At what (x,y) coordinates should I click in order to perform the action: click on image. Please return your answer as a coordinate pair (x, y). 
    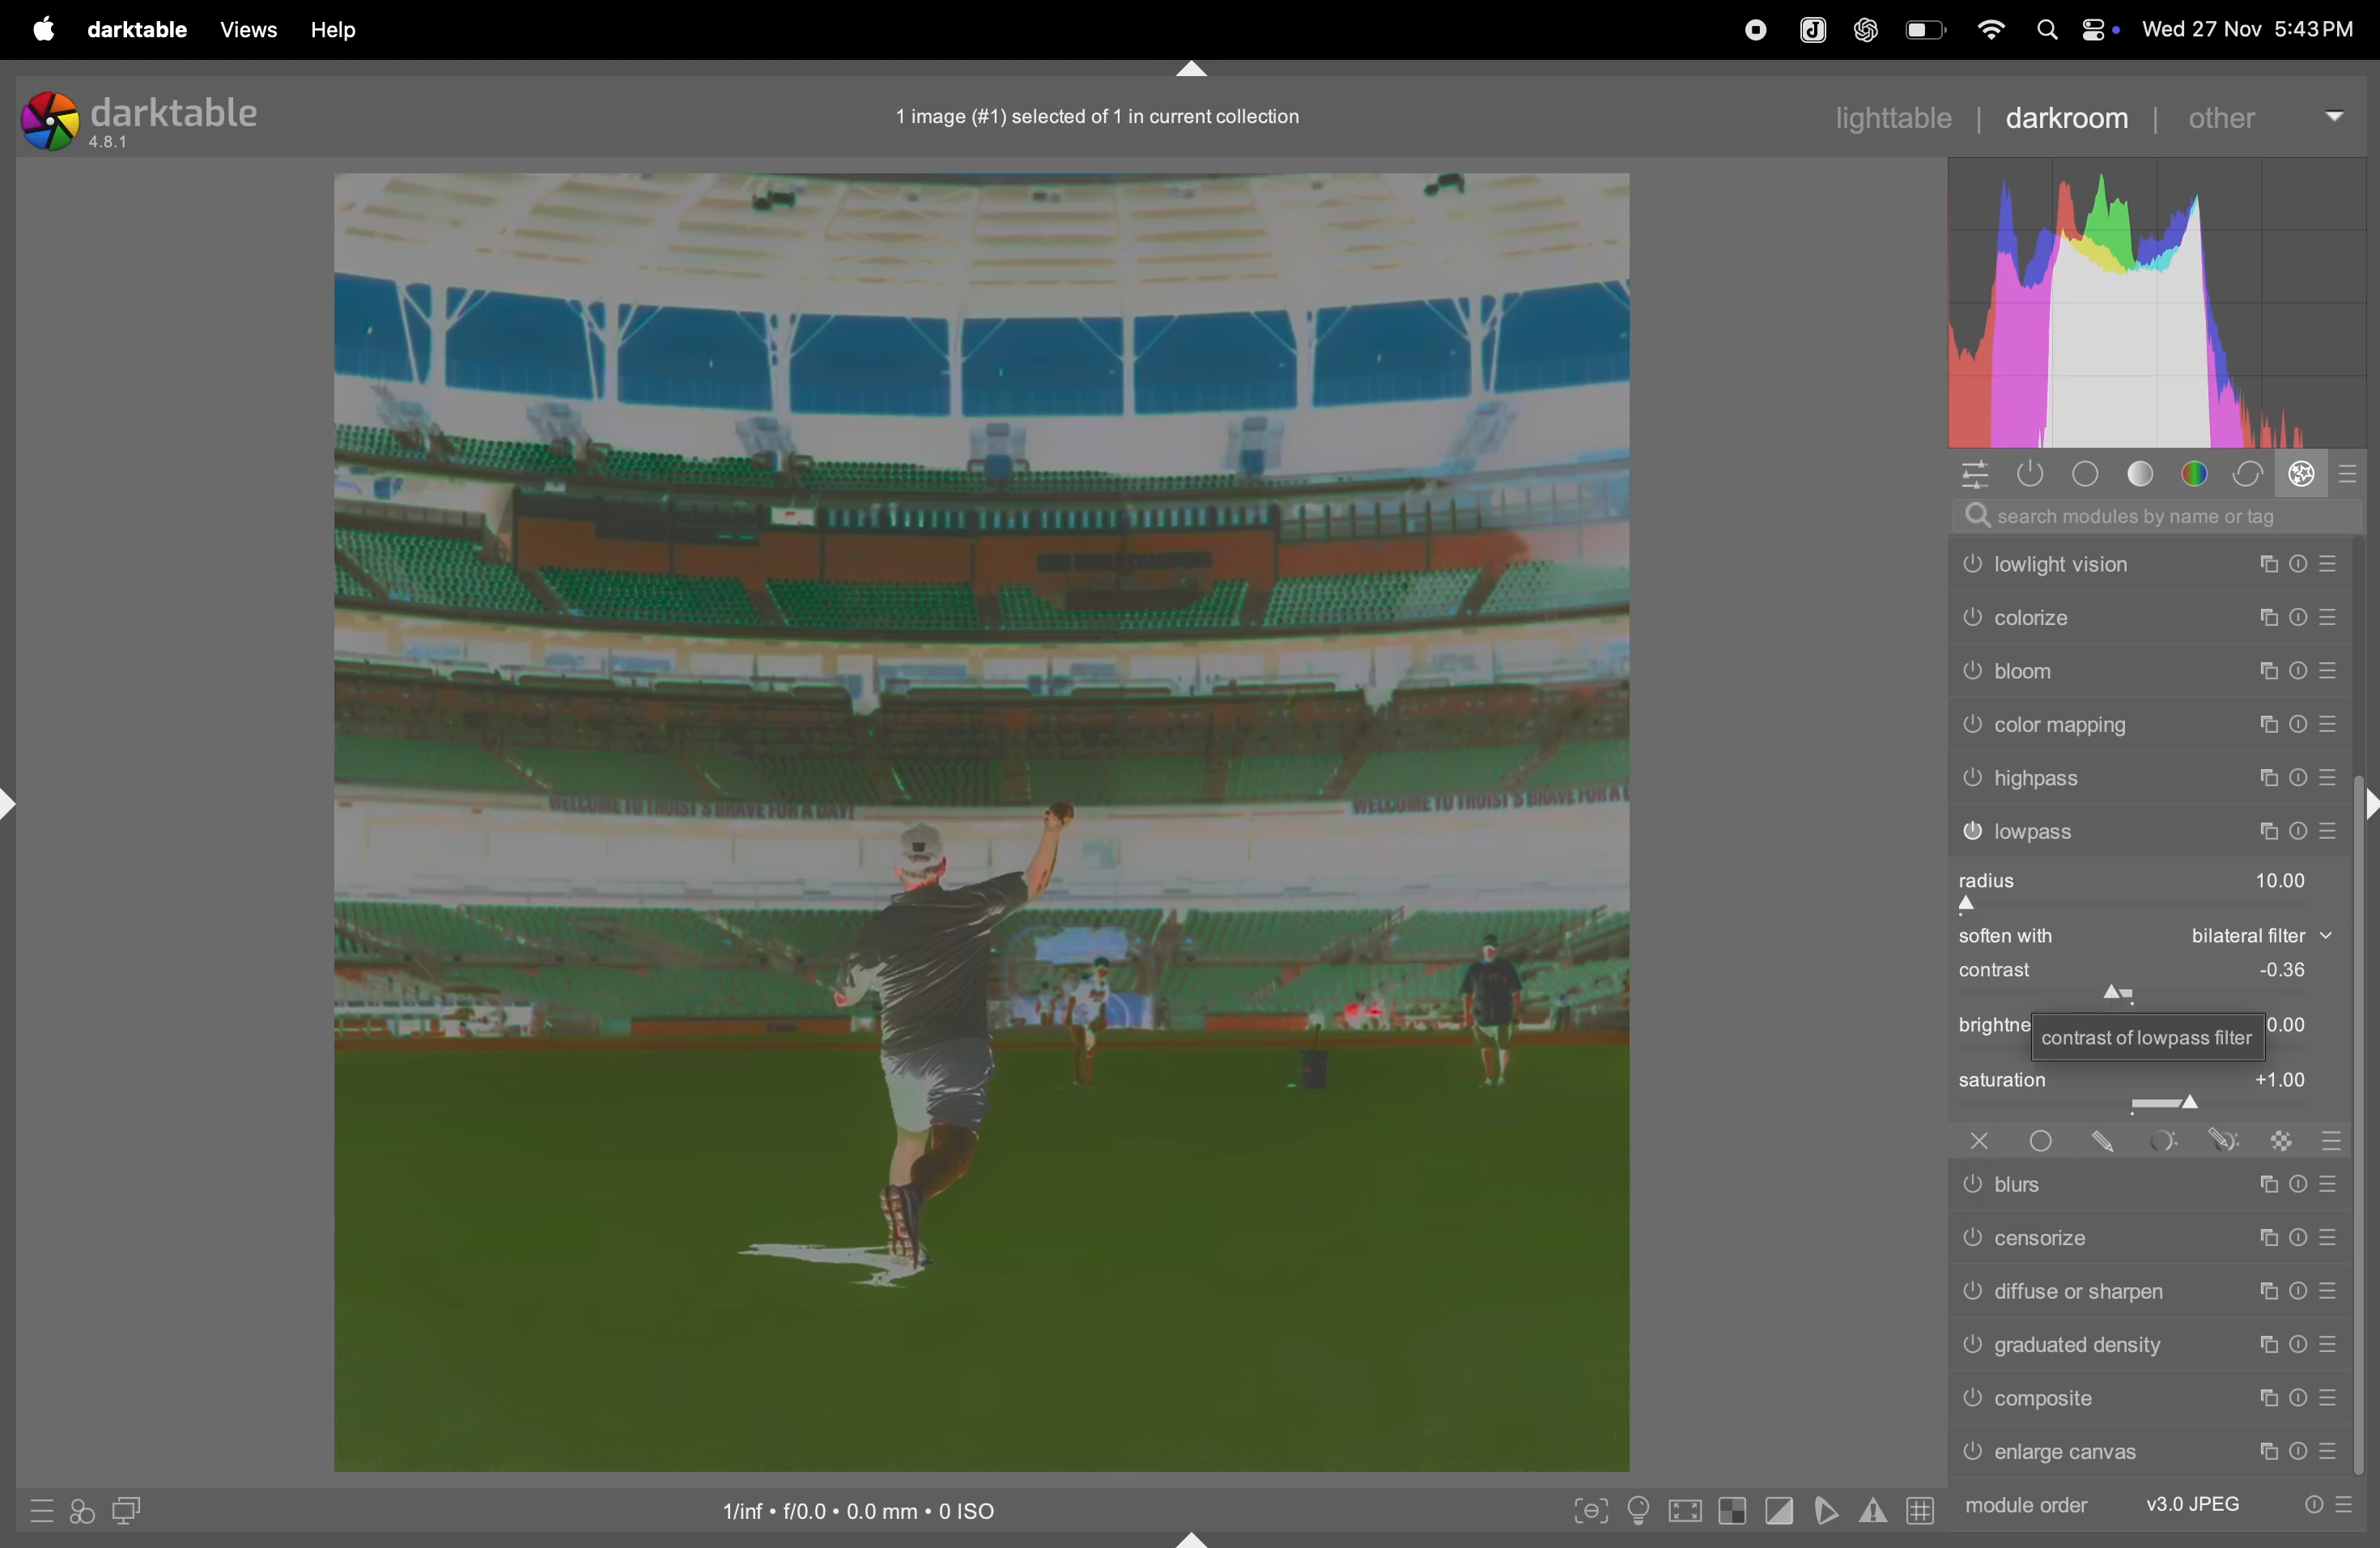
    Looking at the image, I should click on (981, 818).